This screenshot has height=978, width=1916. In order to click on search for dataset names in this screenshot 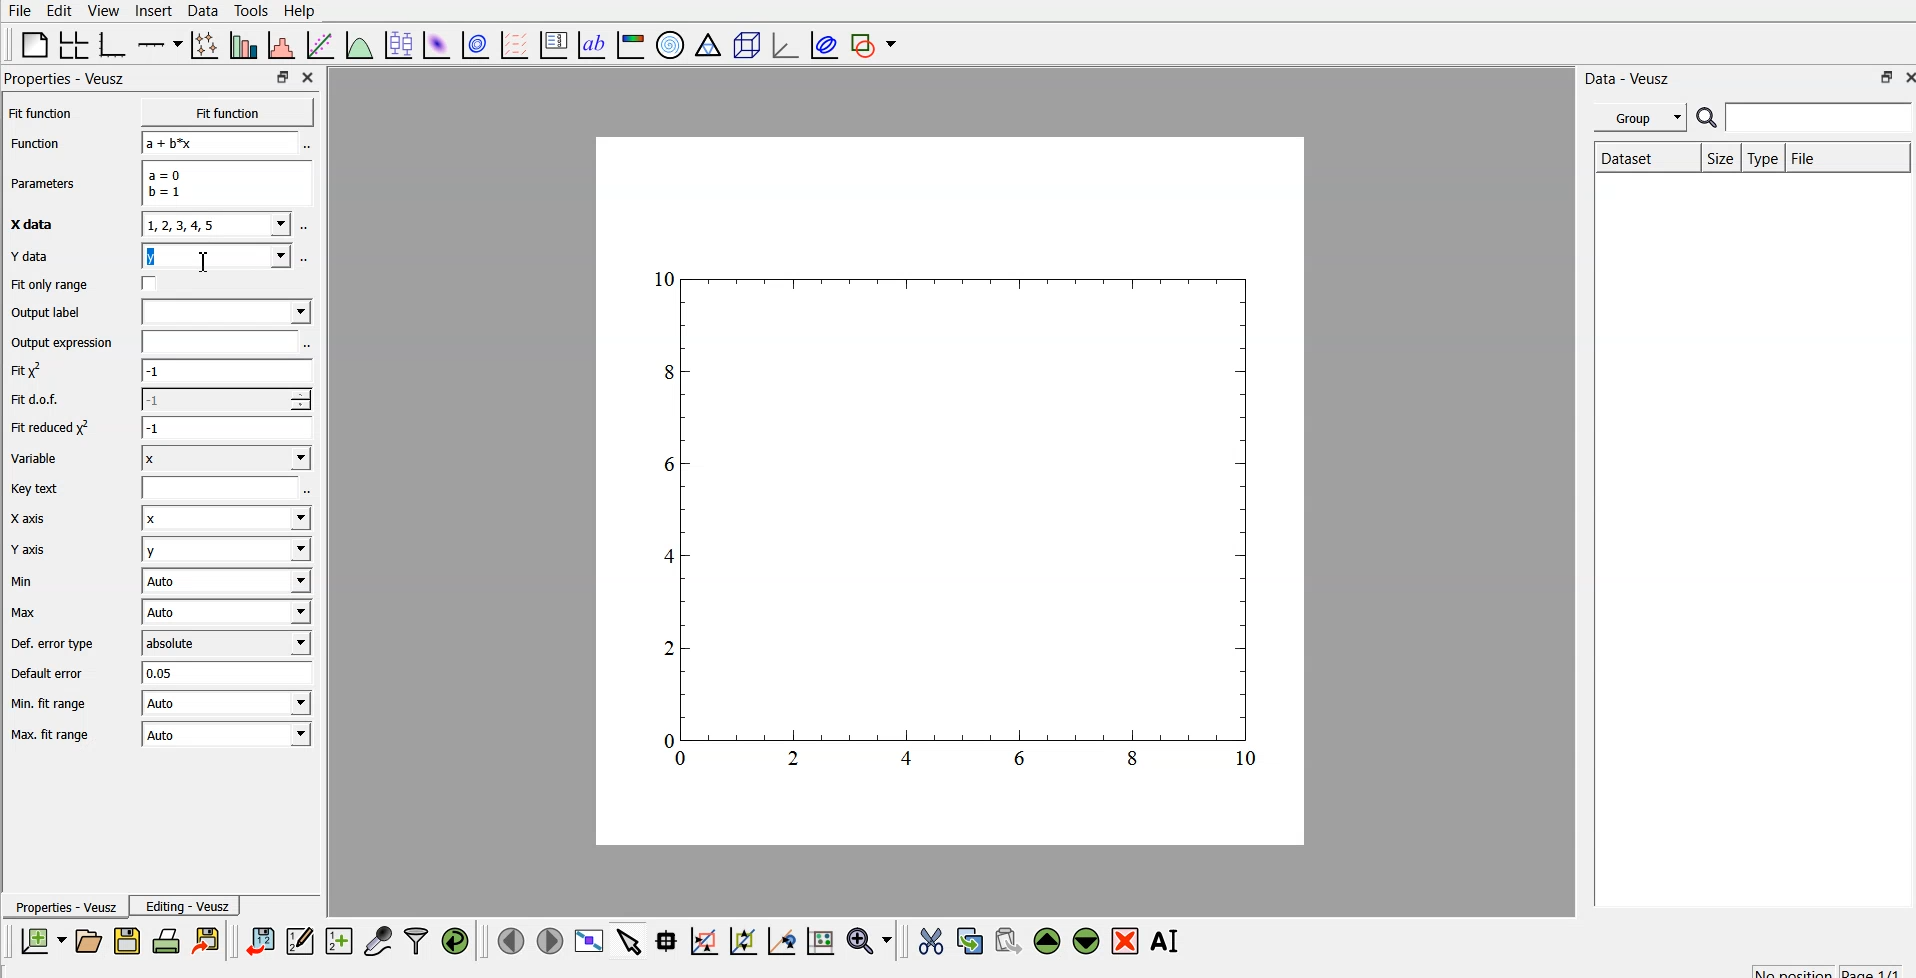, I will do `click(1817, 117)`.